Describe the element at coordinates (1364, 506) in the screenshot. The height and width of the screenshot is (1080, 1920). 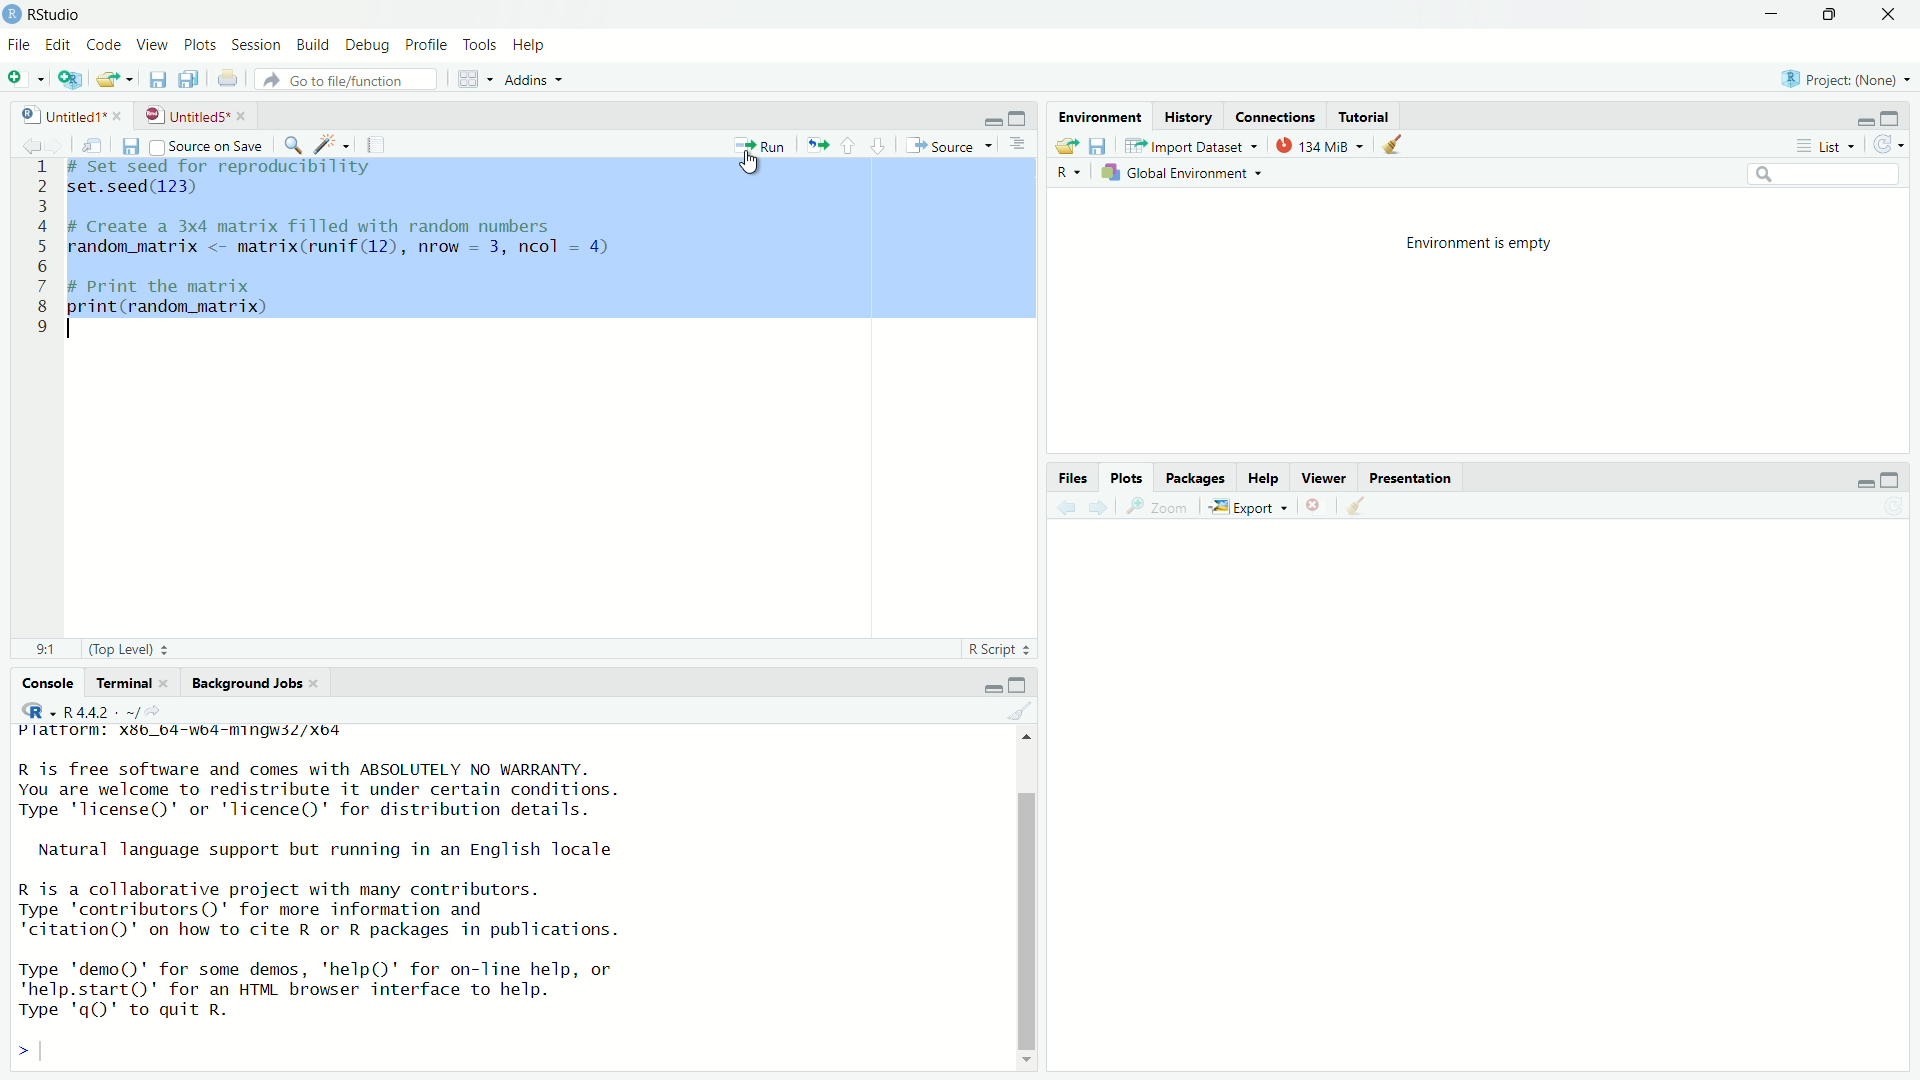
I see `clear` at that location.